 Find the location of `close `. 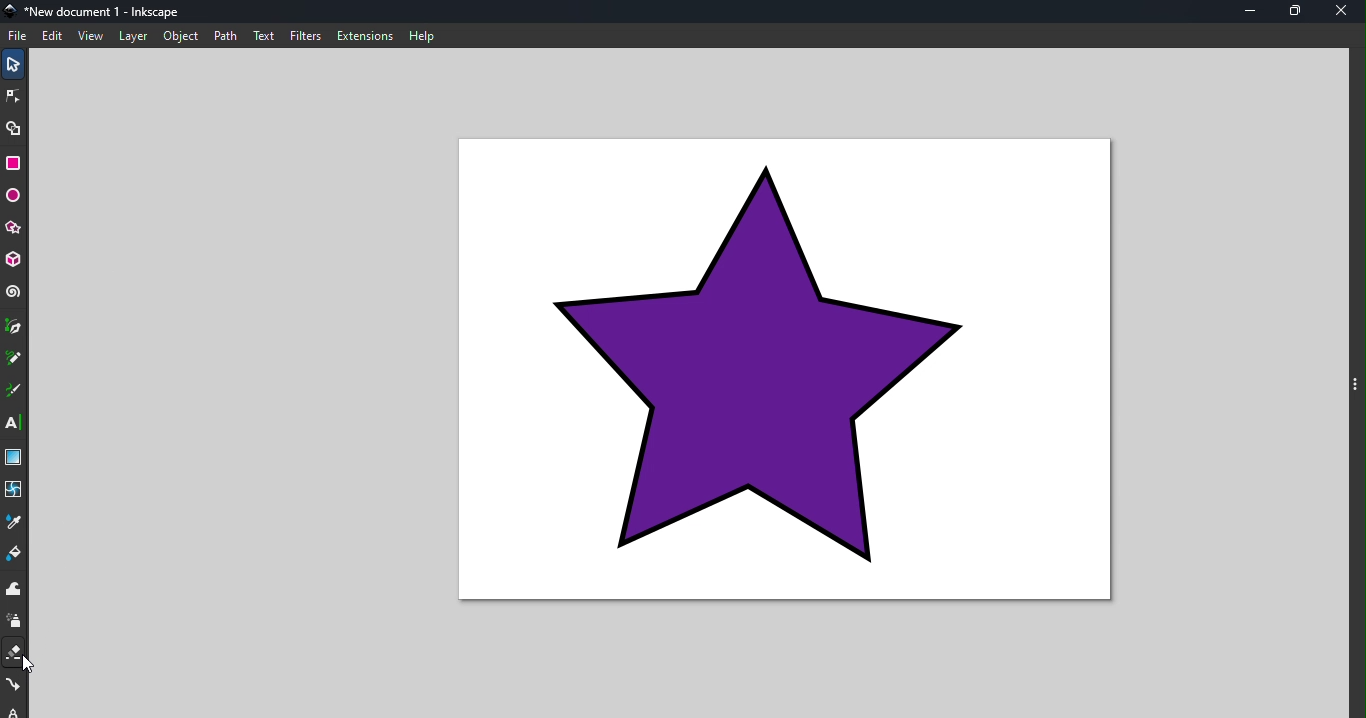

close  is located at coordinates (1346, 12).